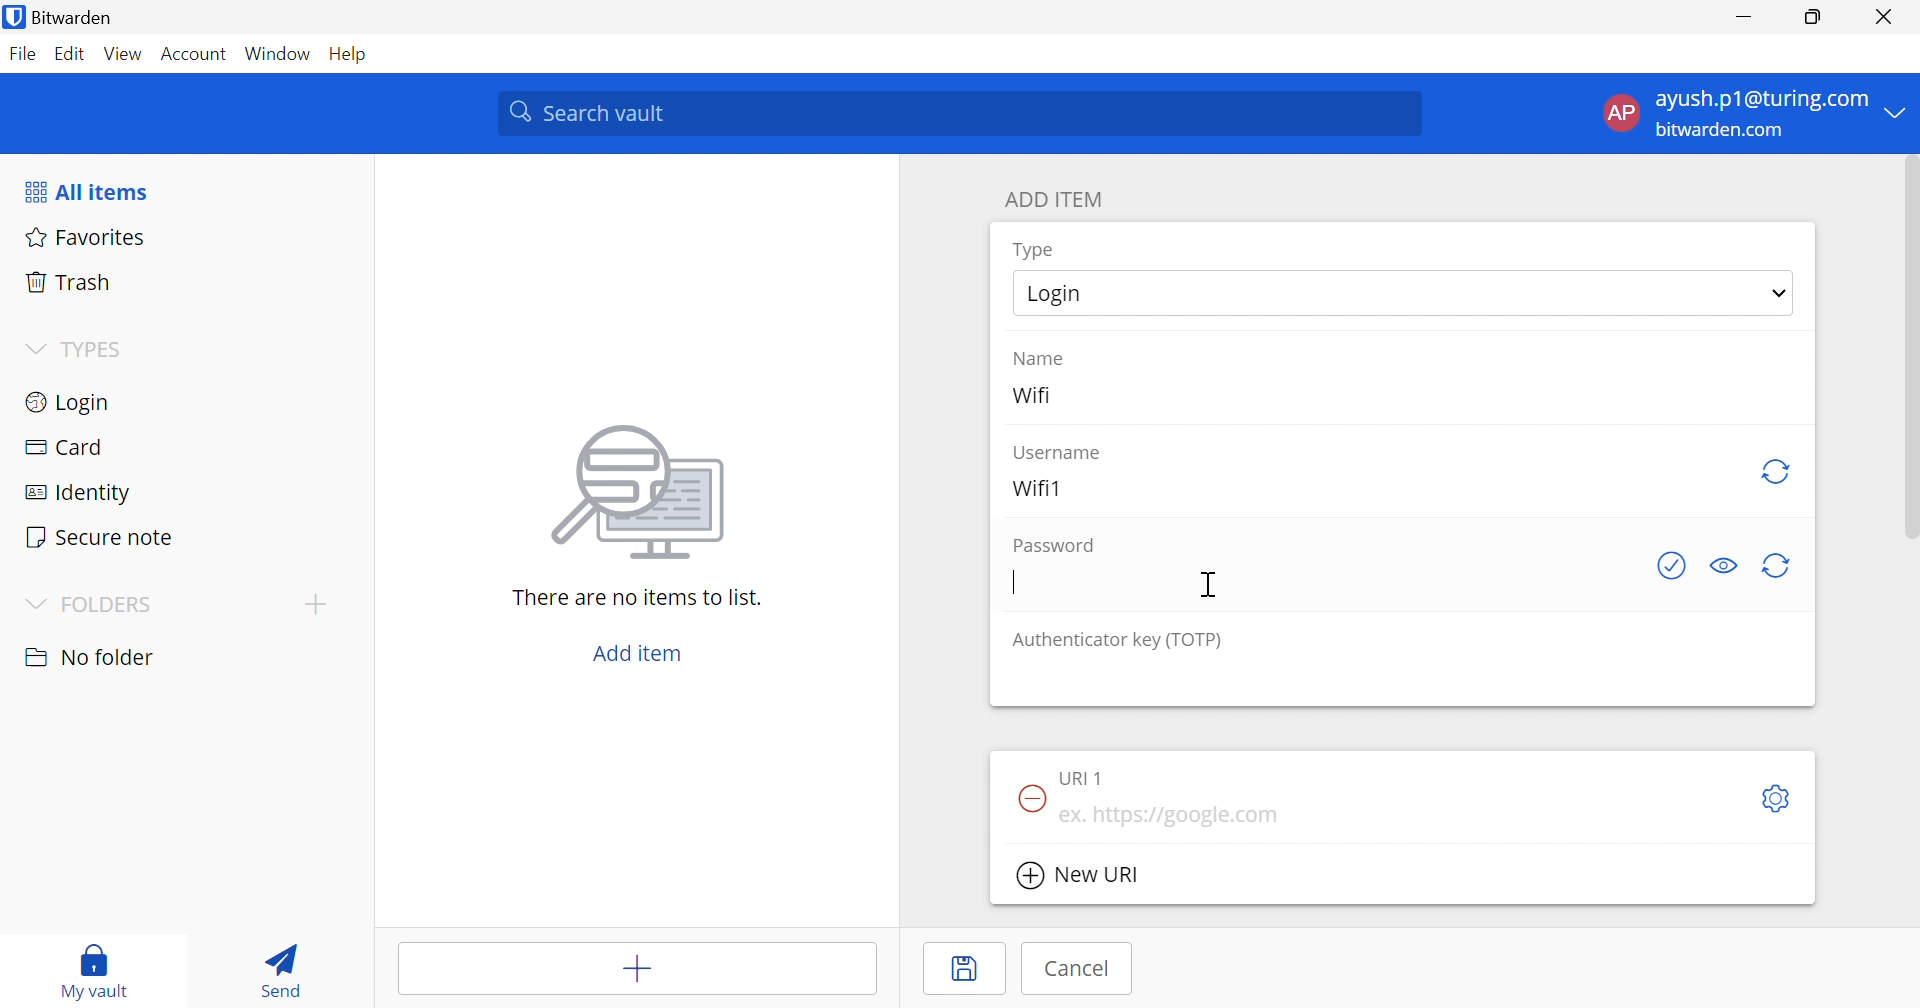 The width and height of the screenshot is (1920, 1008). Describe the element at coordinates (81, 494) in the screenshot. I see `Identity` at that location.